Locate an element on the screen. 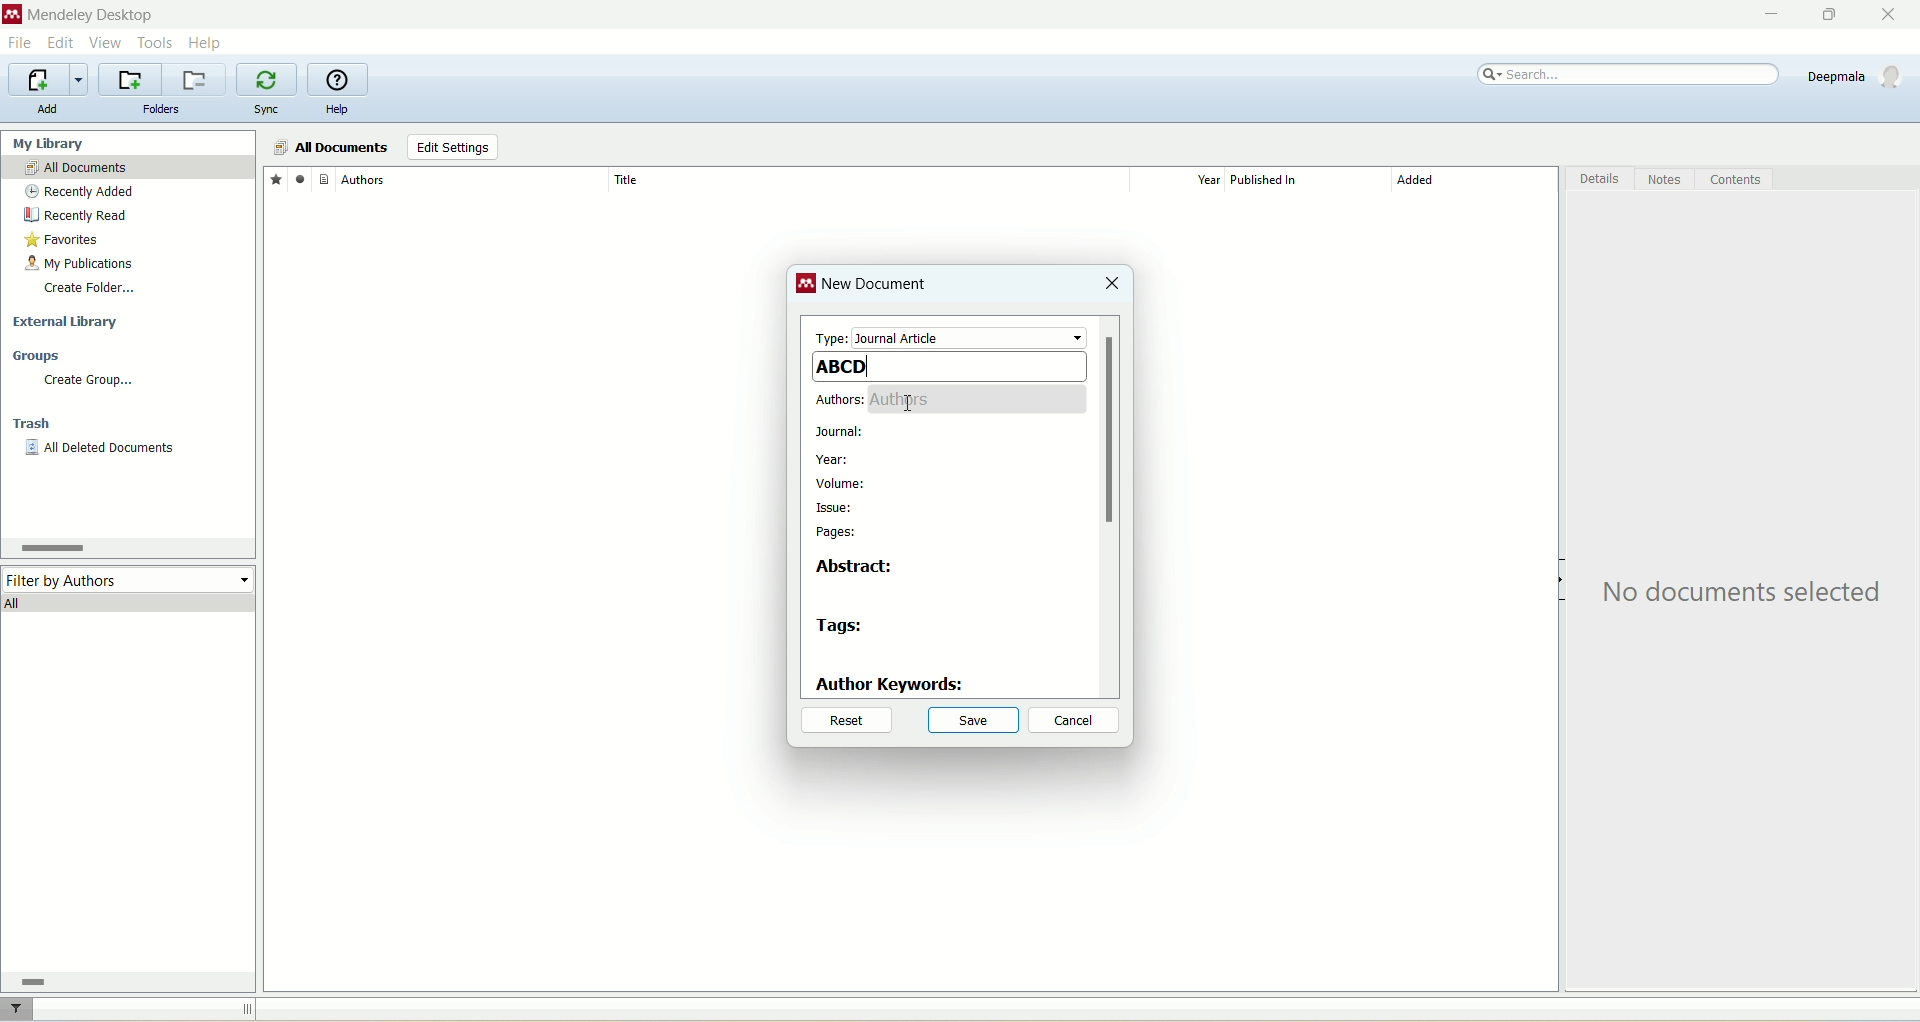  all is located at coordinates (130, 602).